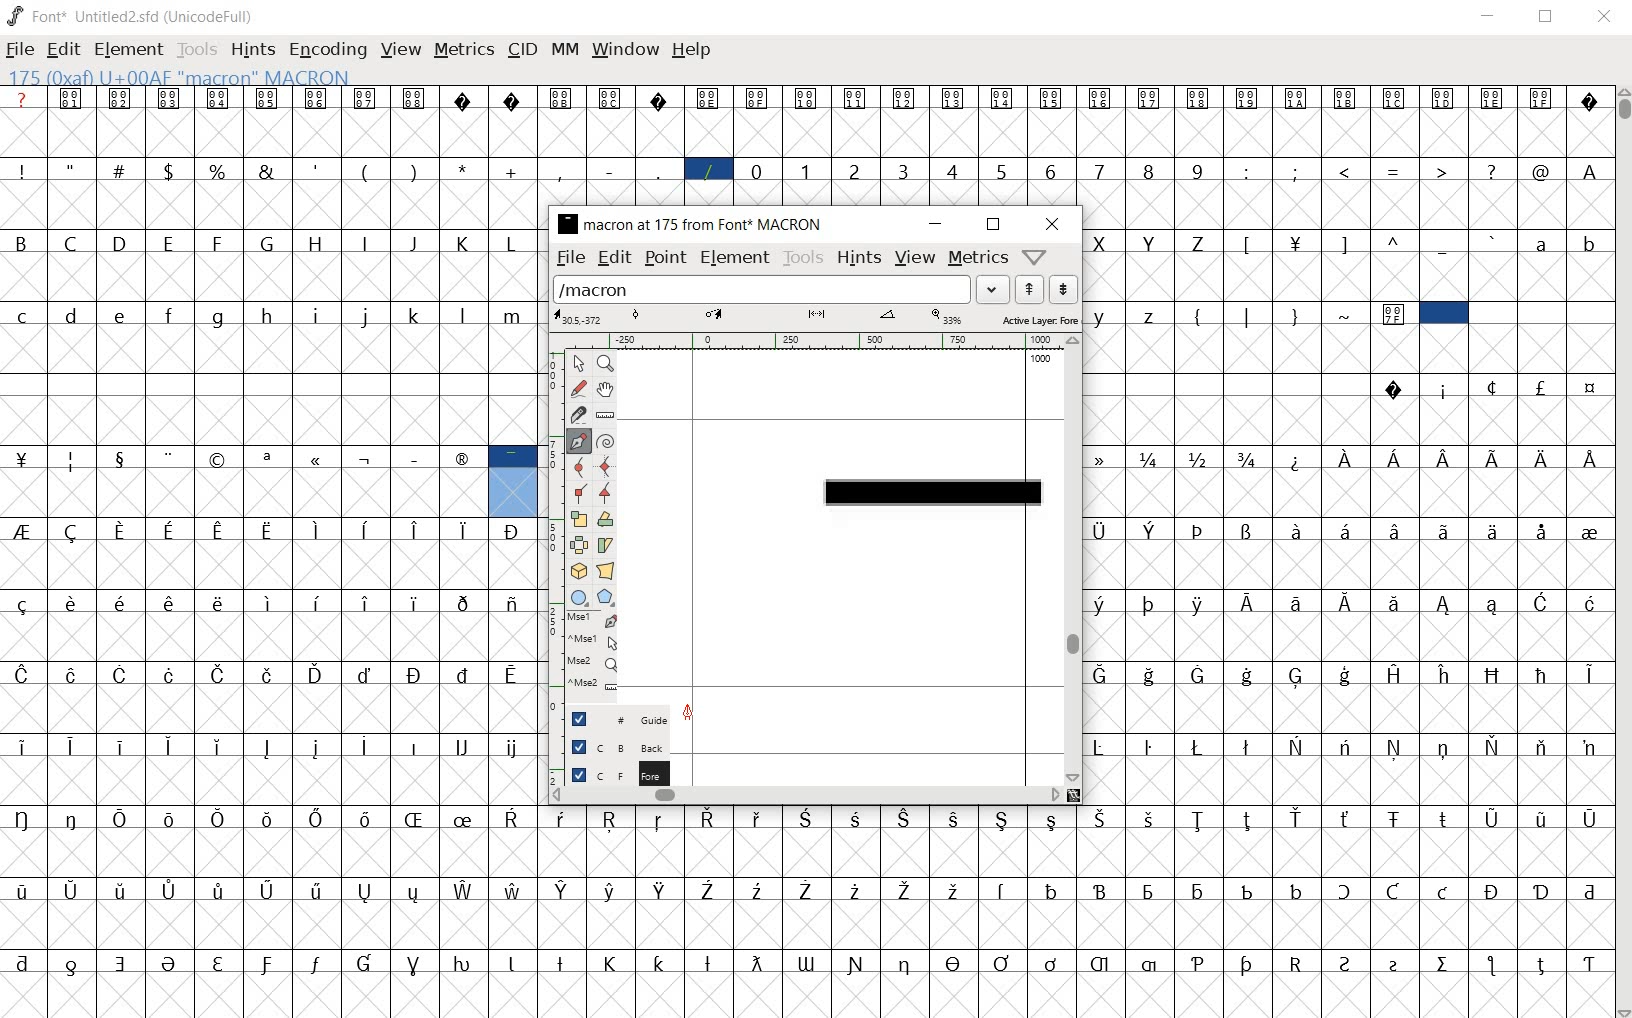 This screenshot has width=1632, height=1018. What do you see at coordinates (607, 597) in the screenshot?
I see `polygon/star` at bounding box center [607, 597].